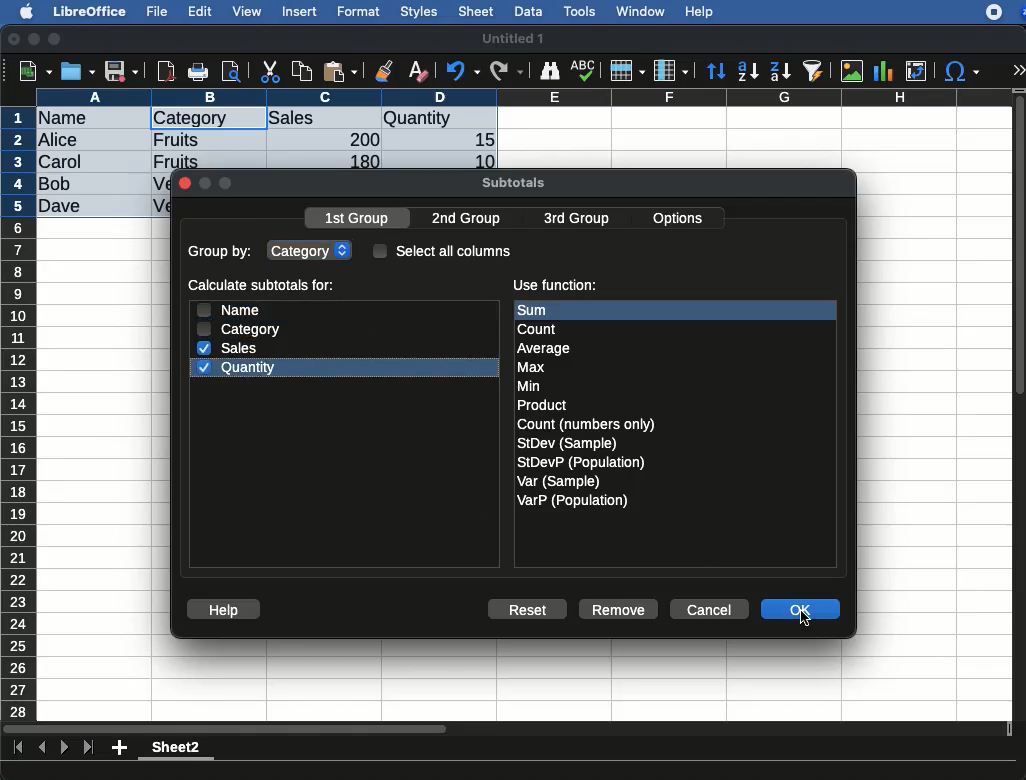 The height and width of the screenshot is (780, 1026). Describe the element at coordinates (20, 748) in the screenshot. I see `first sheet` at that location.